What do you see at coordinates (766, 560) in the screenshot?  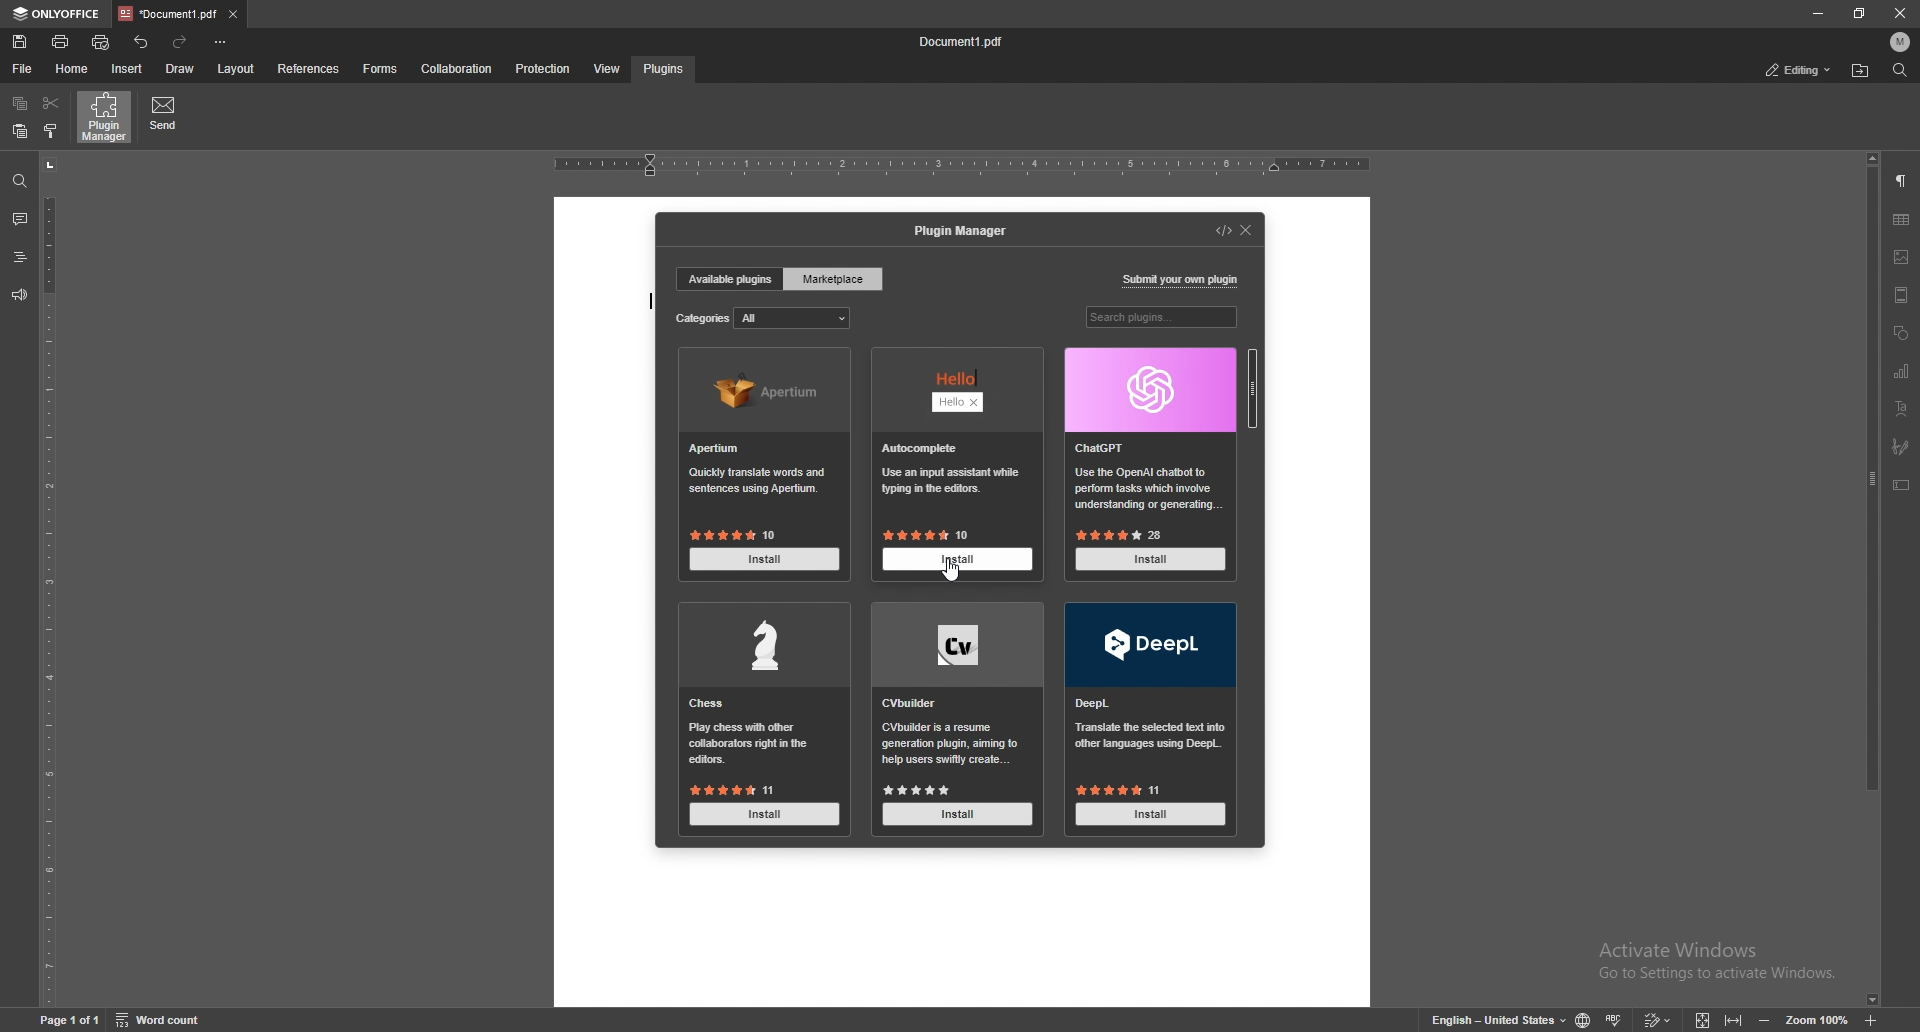 I see `install` at bounding box center [766, 560].